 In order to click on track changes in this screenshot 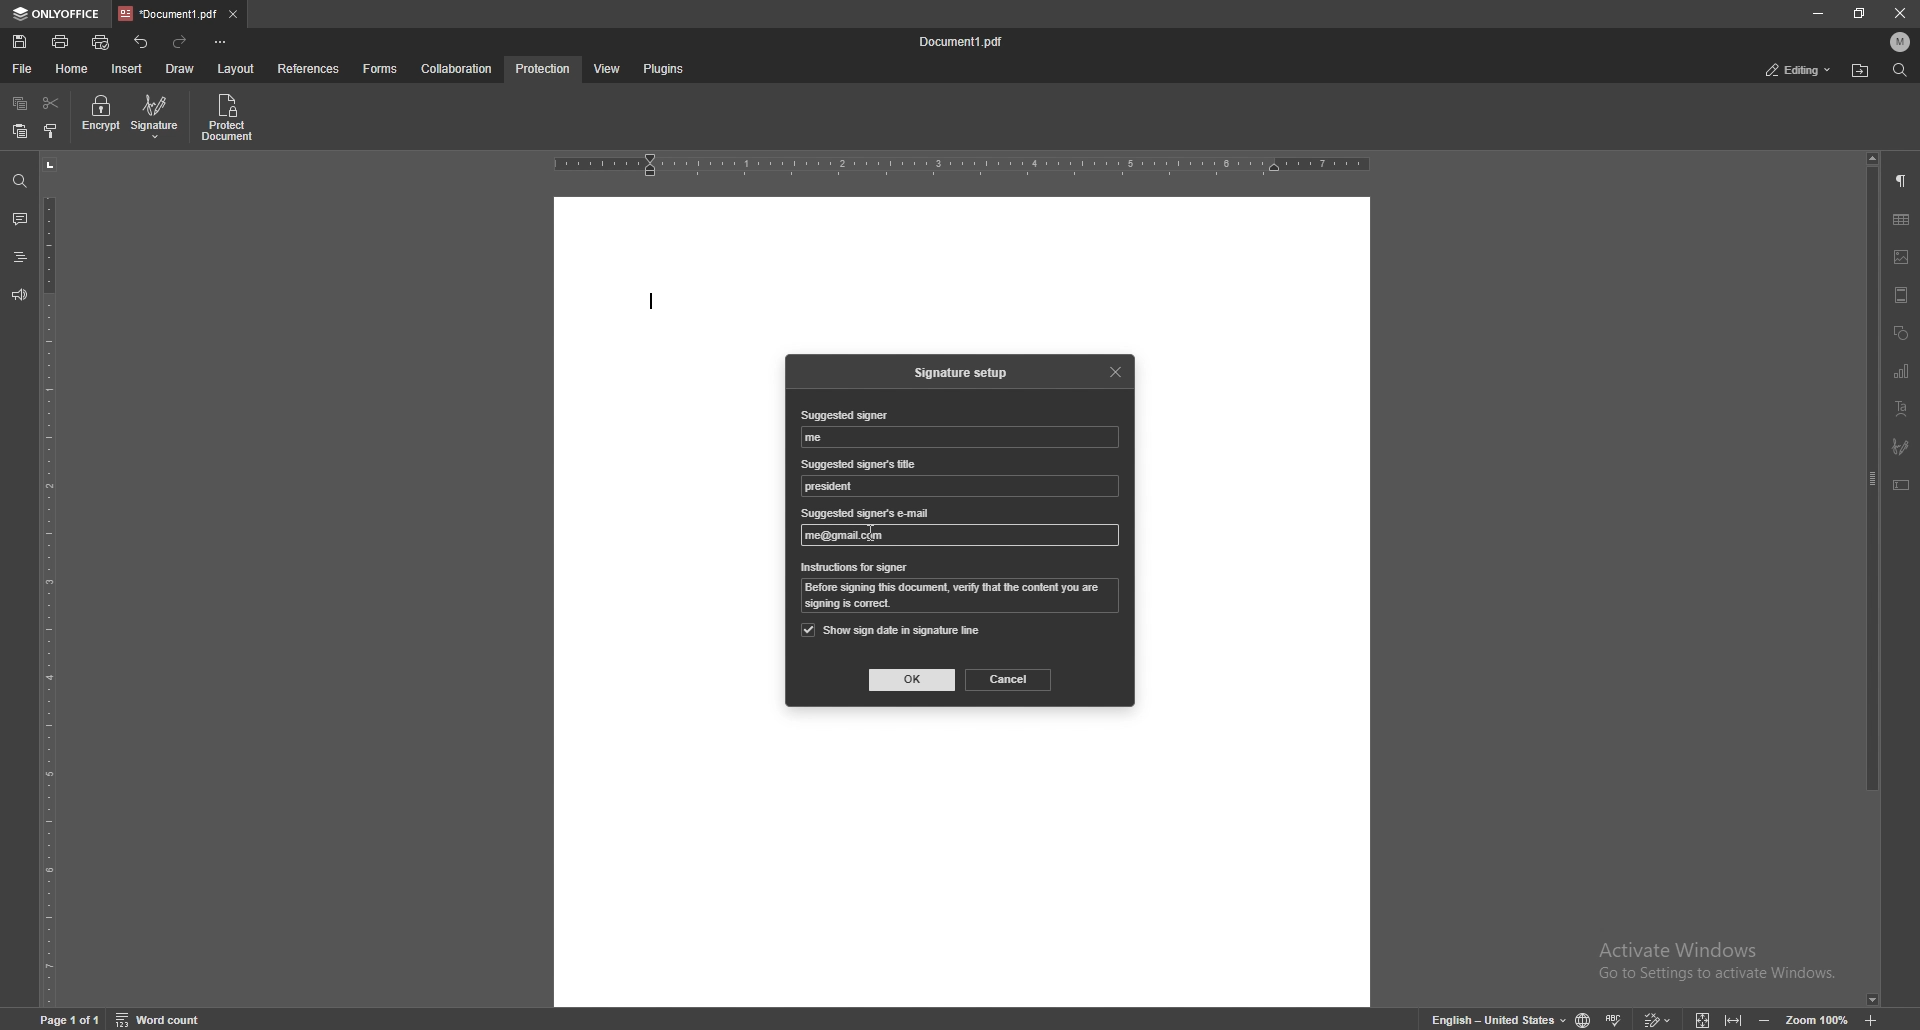, I will do `click(1654, 1017)`.